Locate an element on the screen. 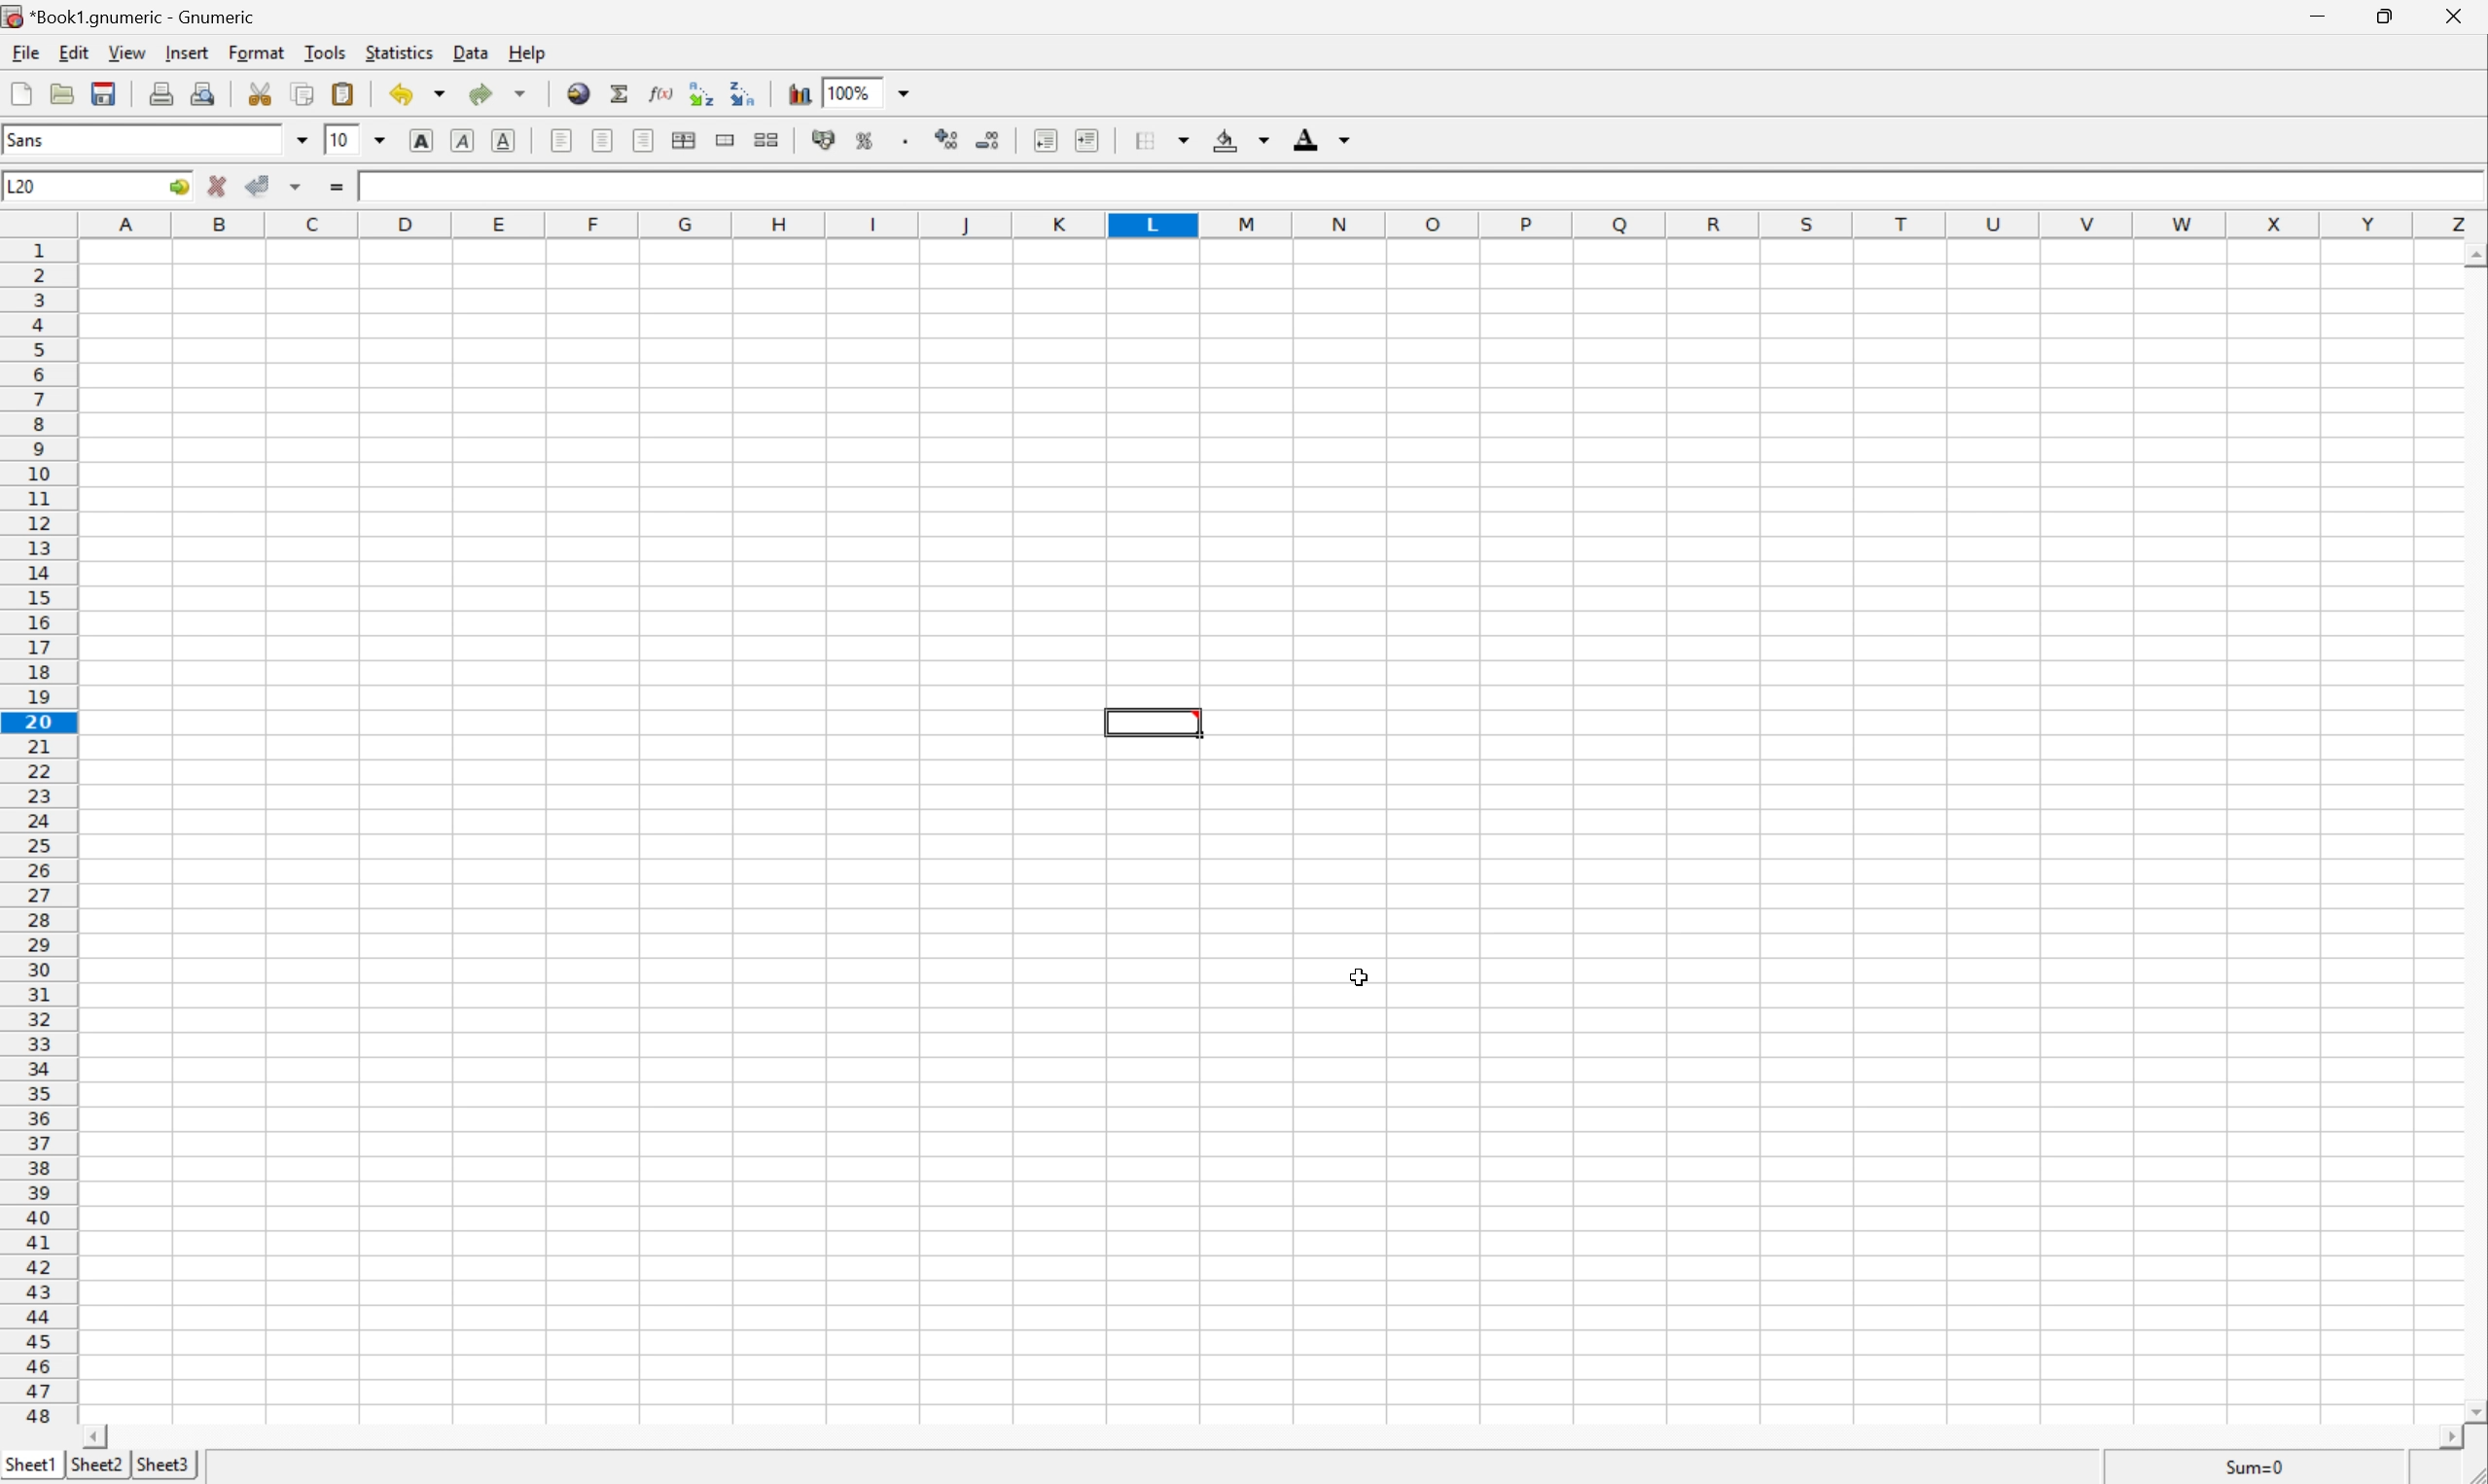 This screenshot has height=1484, width=2488. Insert a chart is located at coordinates (798, 95).